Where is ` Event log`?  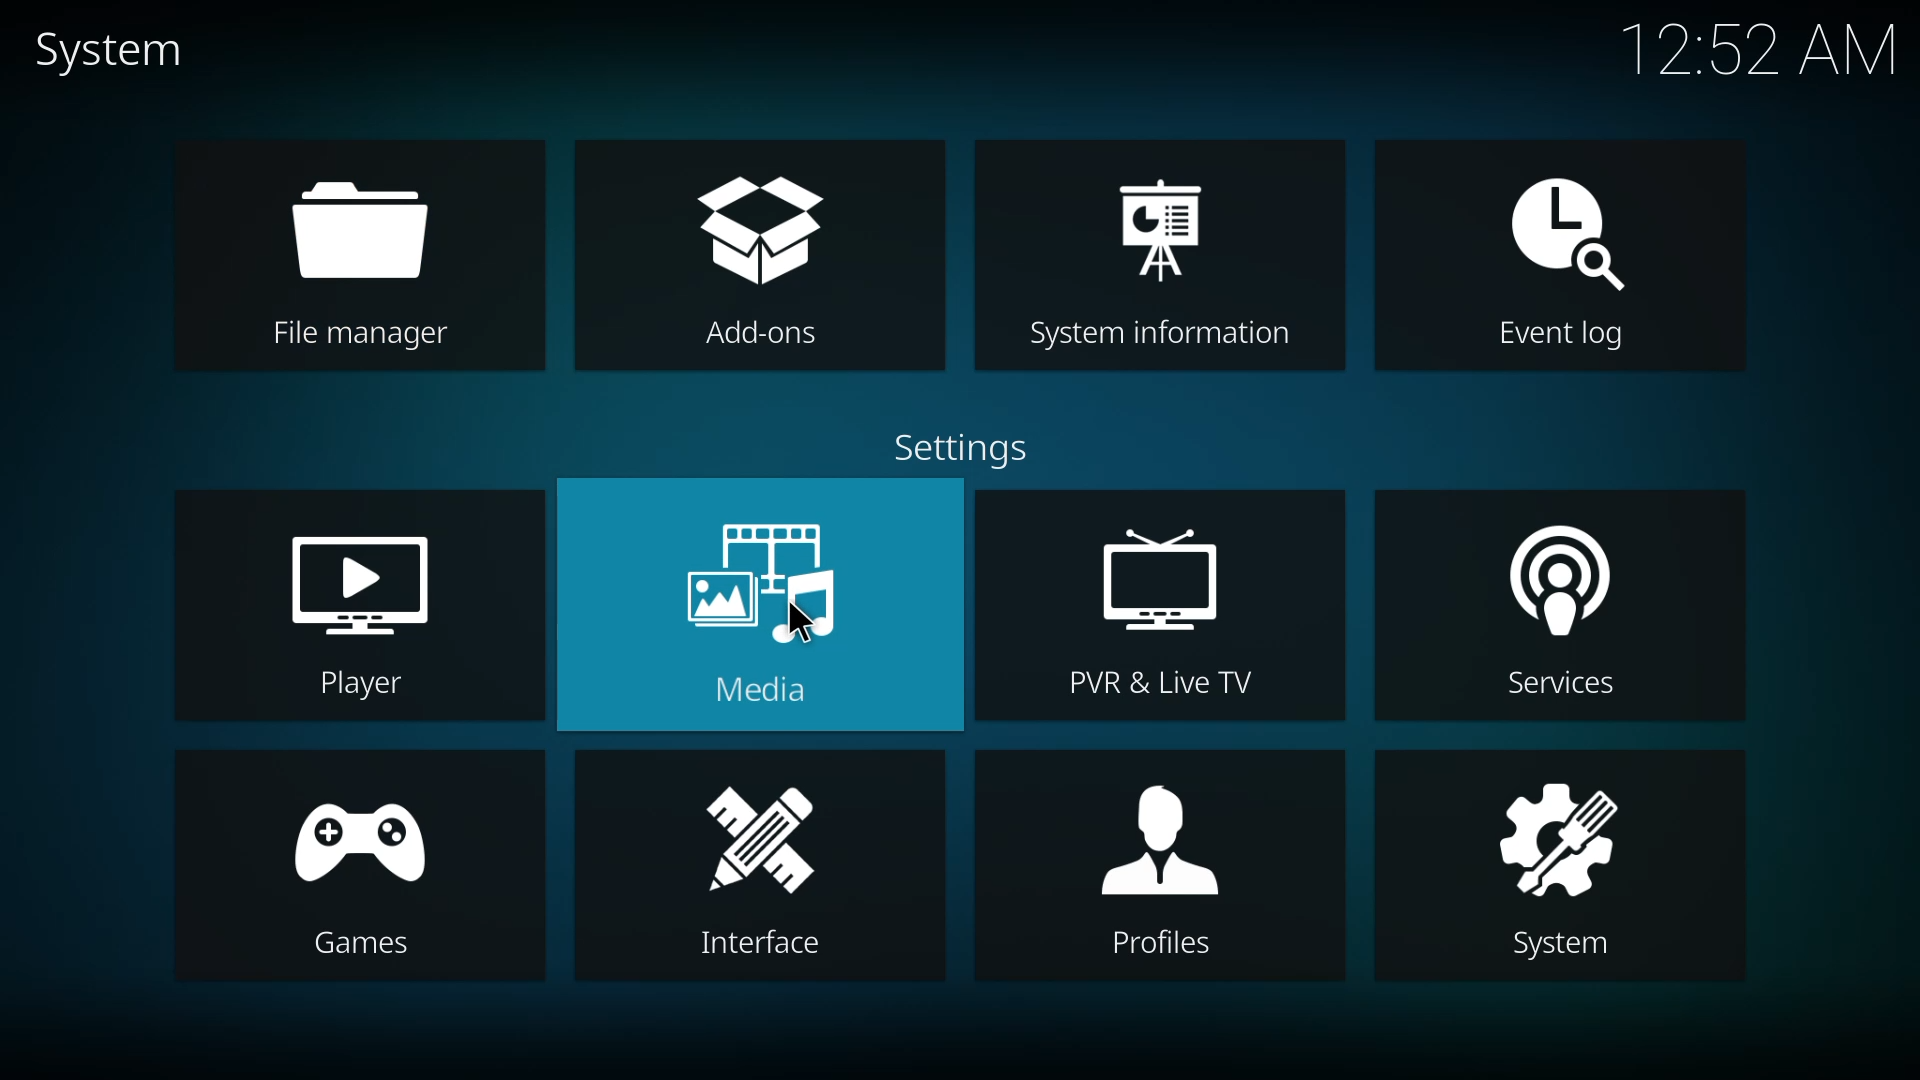  Event log is located at coordinates (1555, 336).